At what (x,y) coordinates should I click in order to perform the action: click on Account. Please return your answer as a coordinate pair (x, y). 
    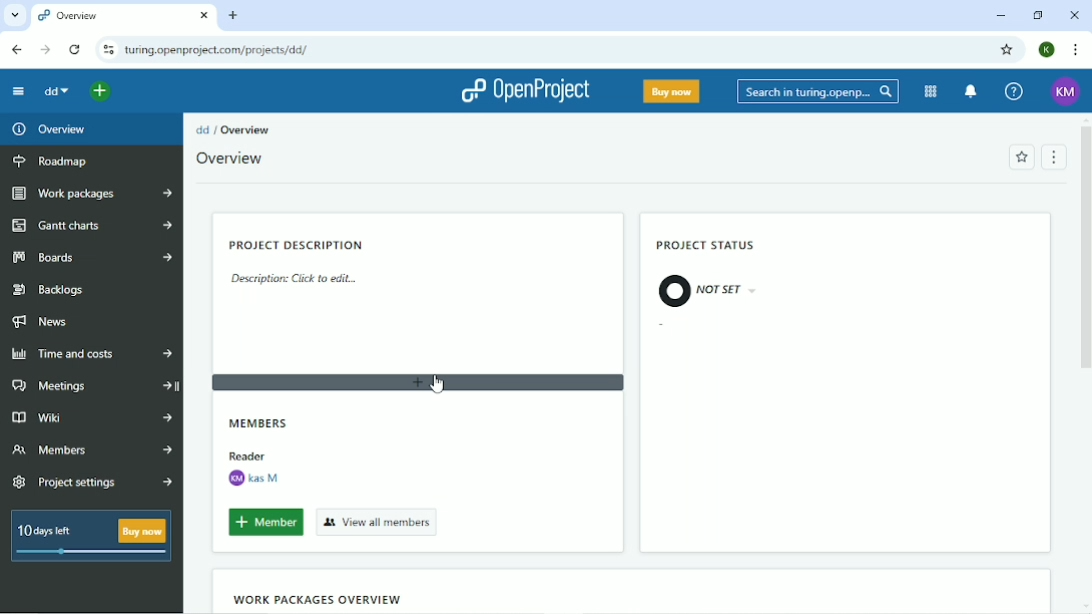
    Looking at the image, I should click on (1046, 50).